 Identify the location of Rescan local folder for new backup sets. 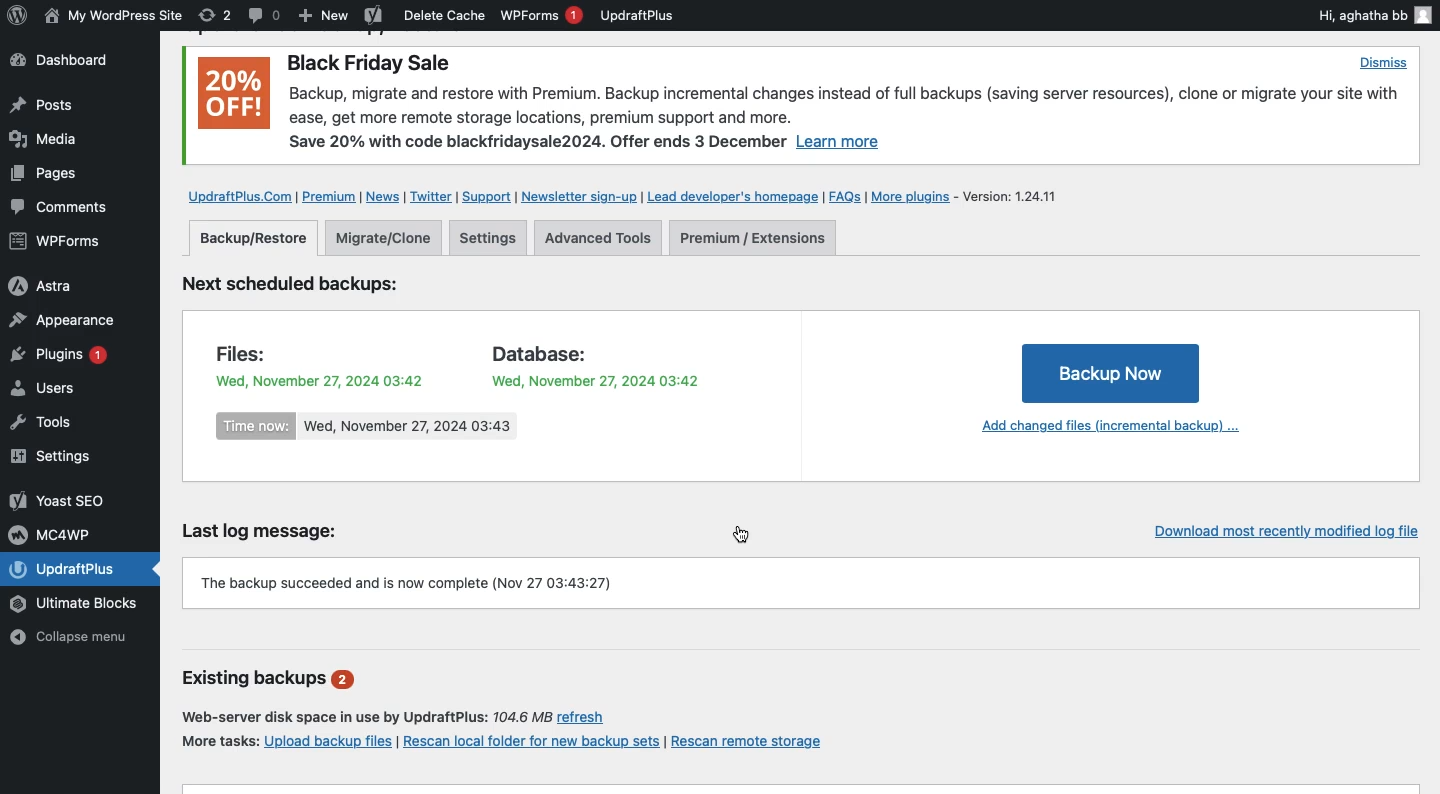
(532, 742).